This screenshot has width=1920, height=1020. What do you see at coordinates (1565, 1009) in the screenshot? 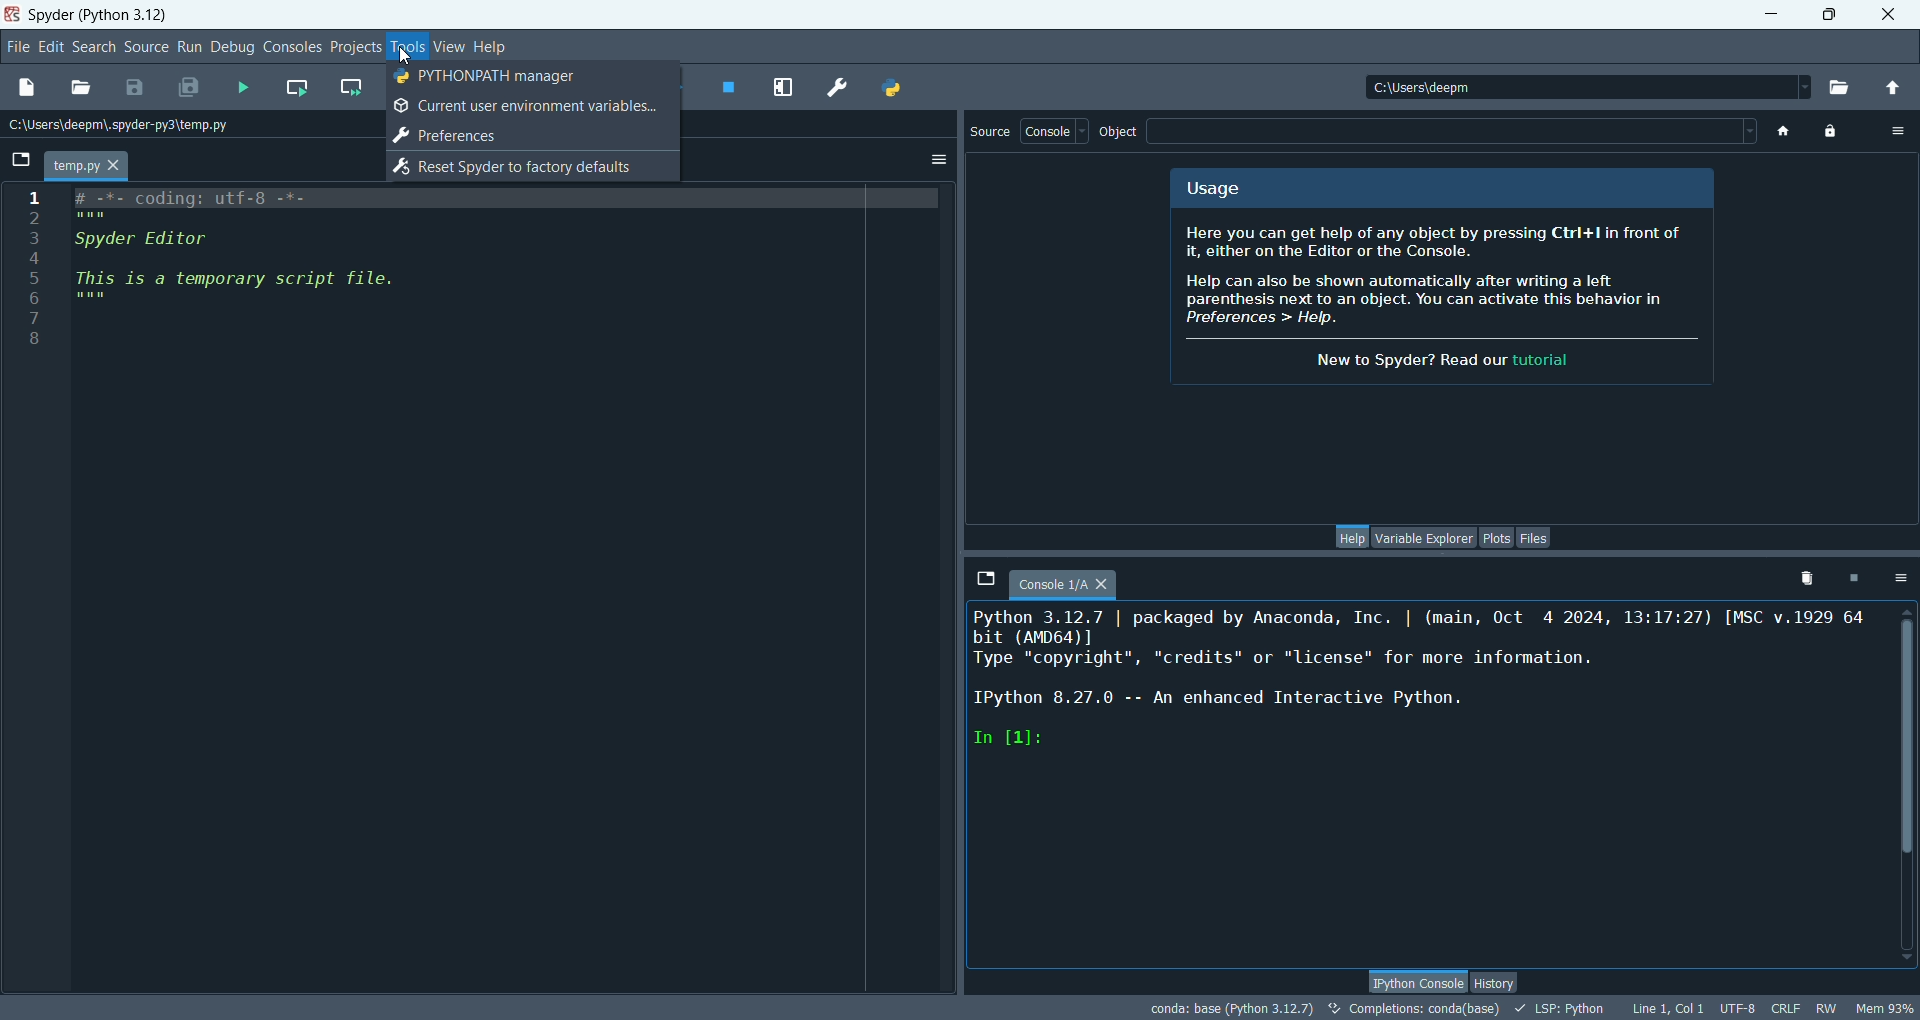
I see `LSP:python` at bounding box center [1565, 1009].